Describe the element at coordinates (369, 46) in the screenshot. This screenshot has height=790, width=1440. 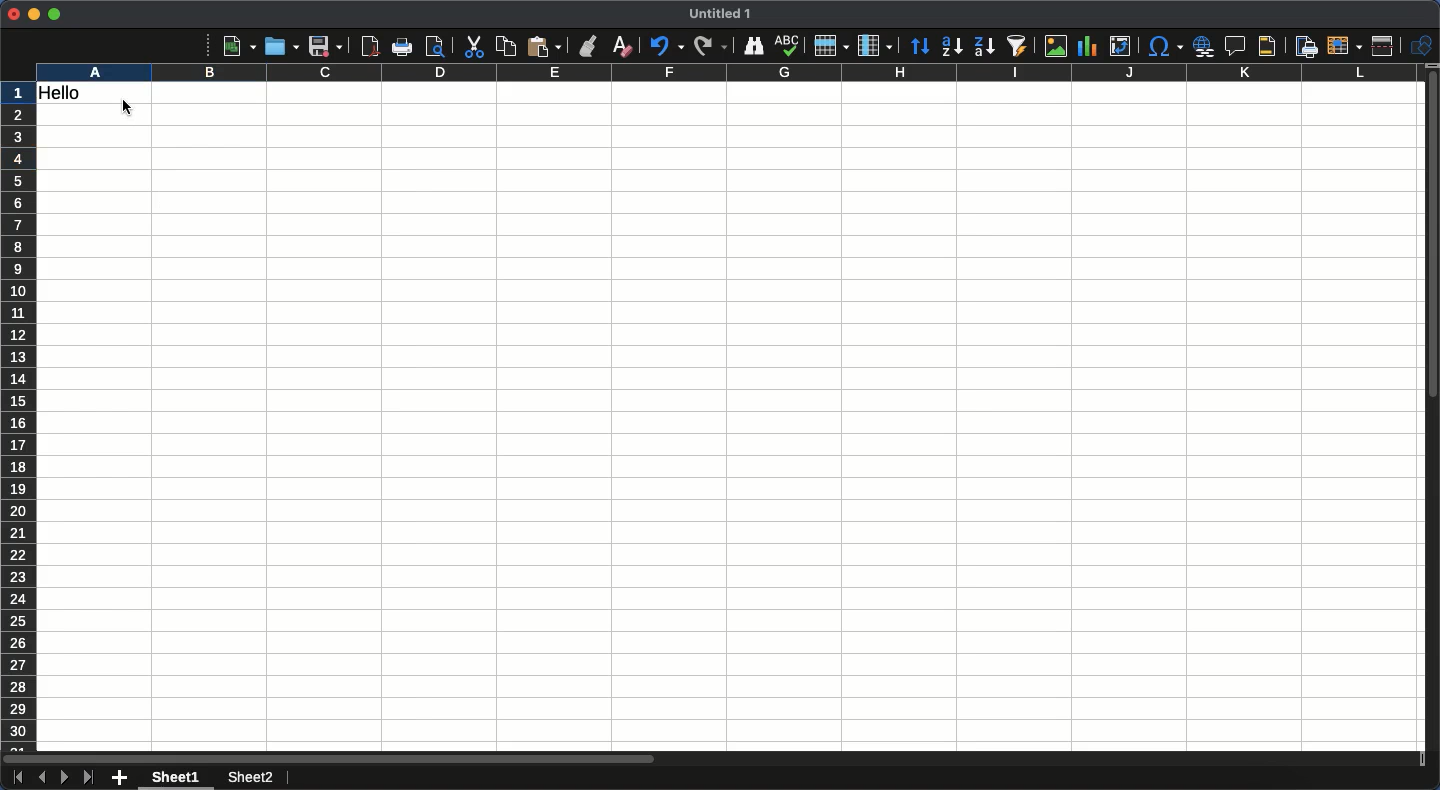
I see `Export as PDF` at that location.